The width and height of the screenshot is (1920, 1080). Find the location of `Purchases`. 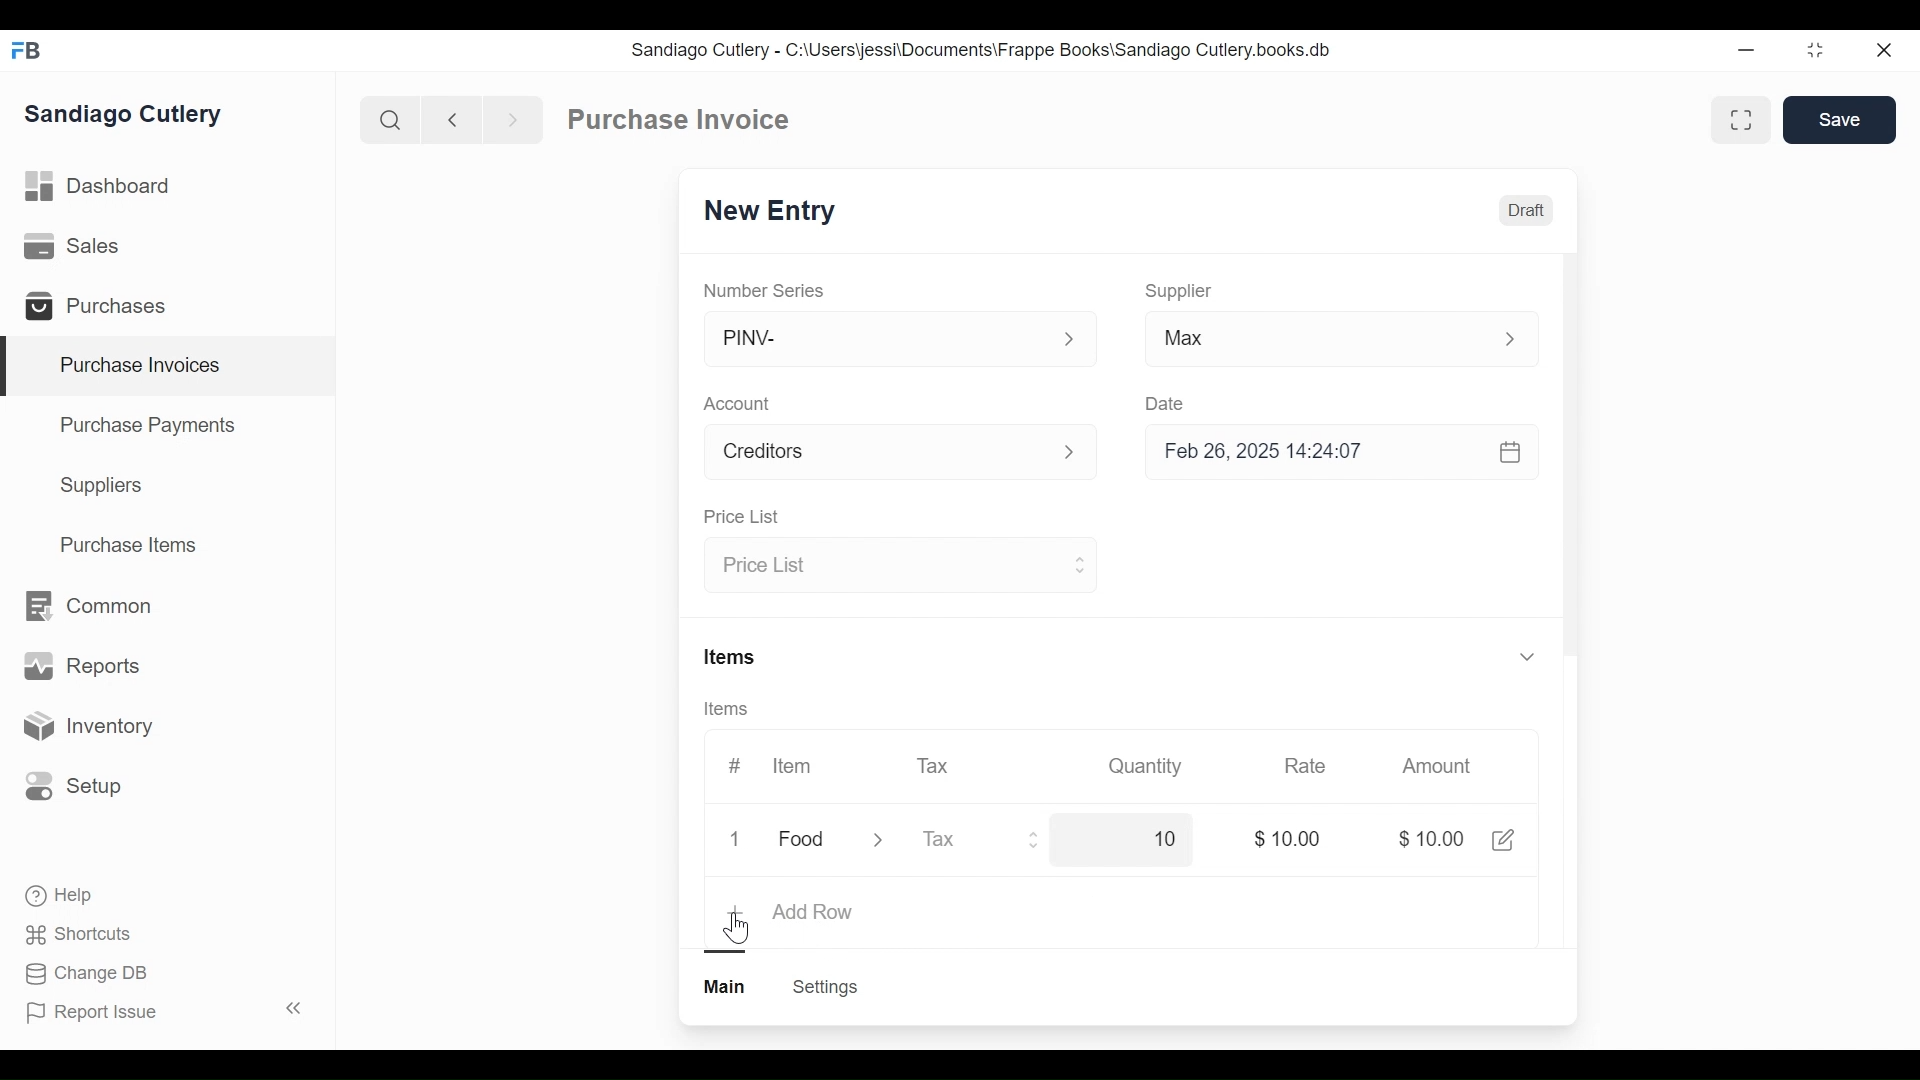

Purchases is located at coordinates (104, 309).